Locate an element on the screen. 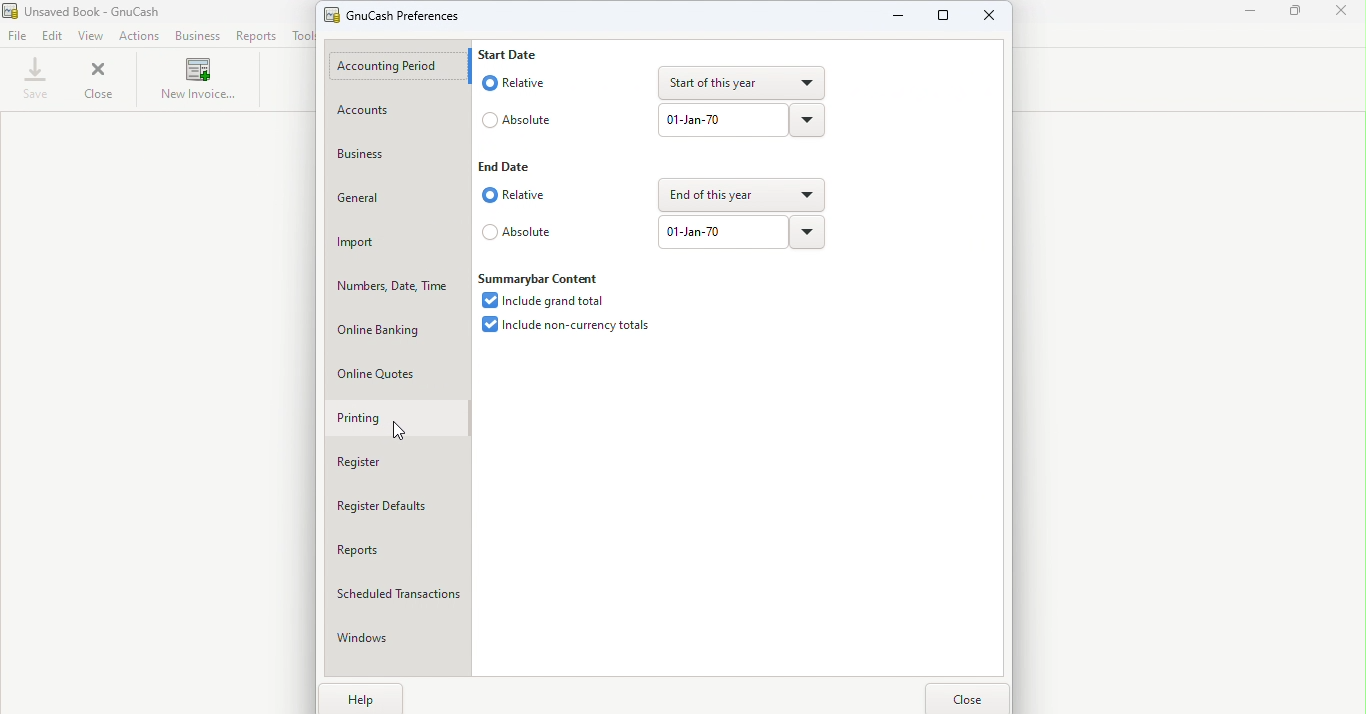  General is located at coordinates (399, 201).